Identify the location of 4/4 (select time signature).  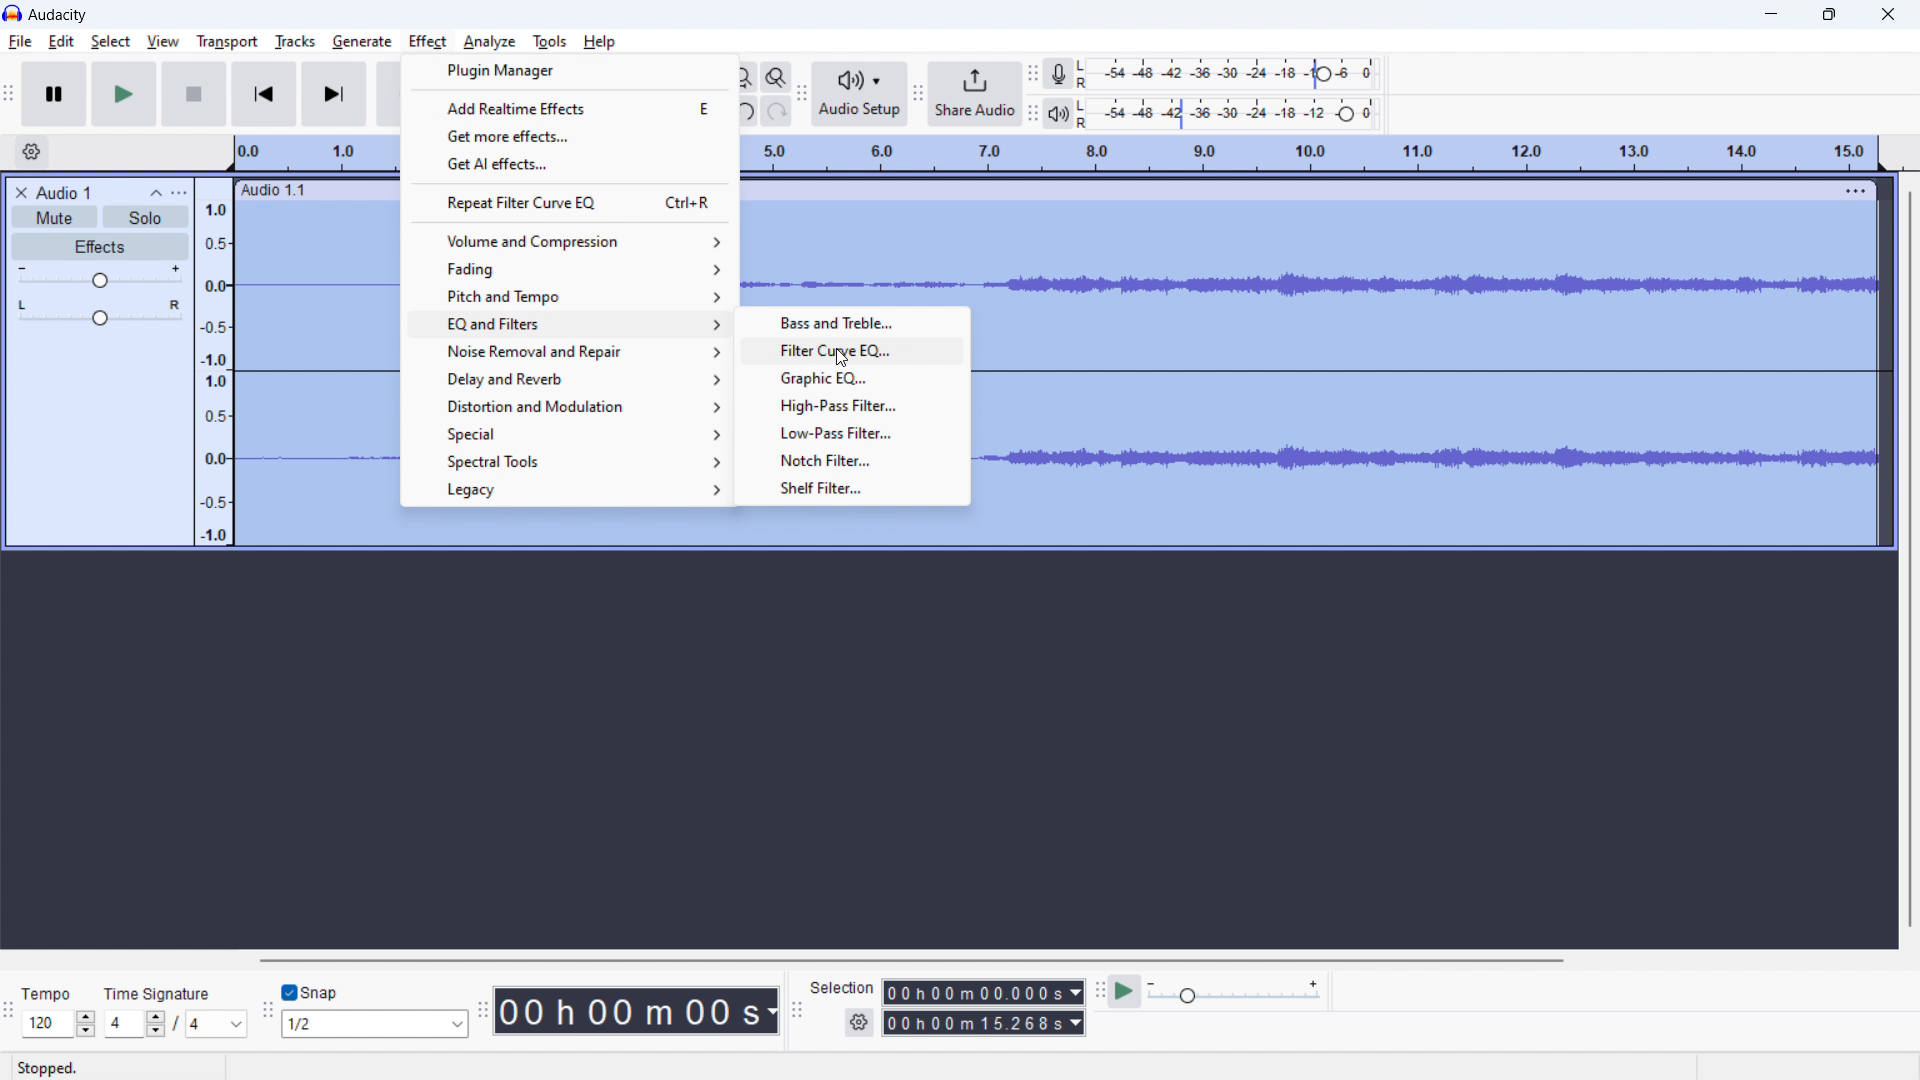
(175, 1023).